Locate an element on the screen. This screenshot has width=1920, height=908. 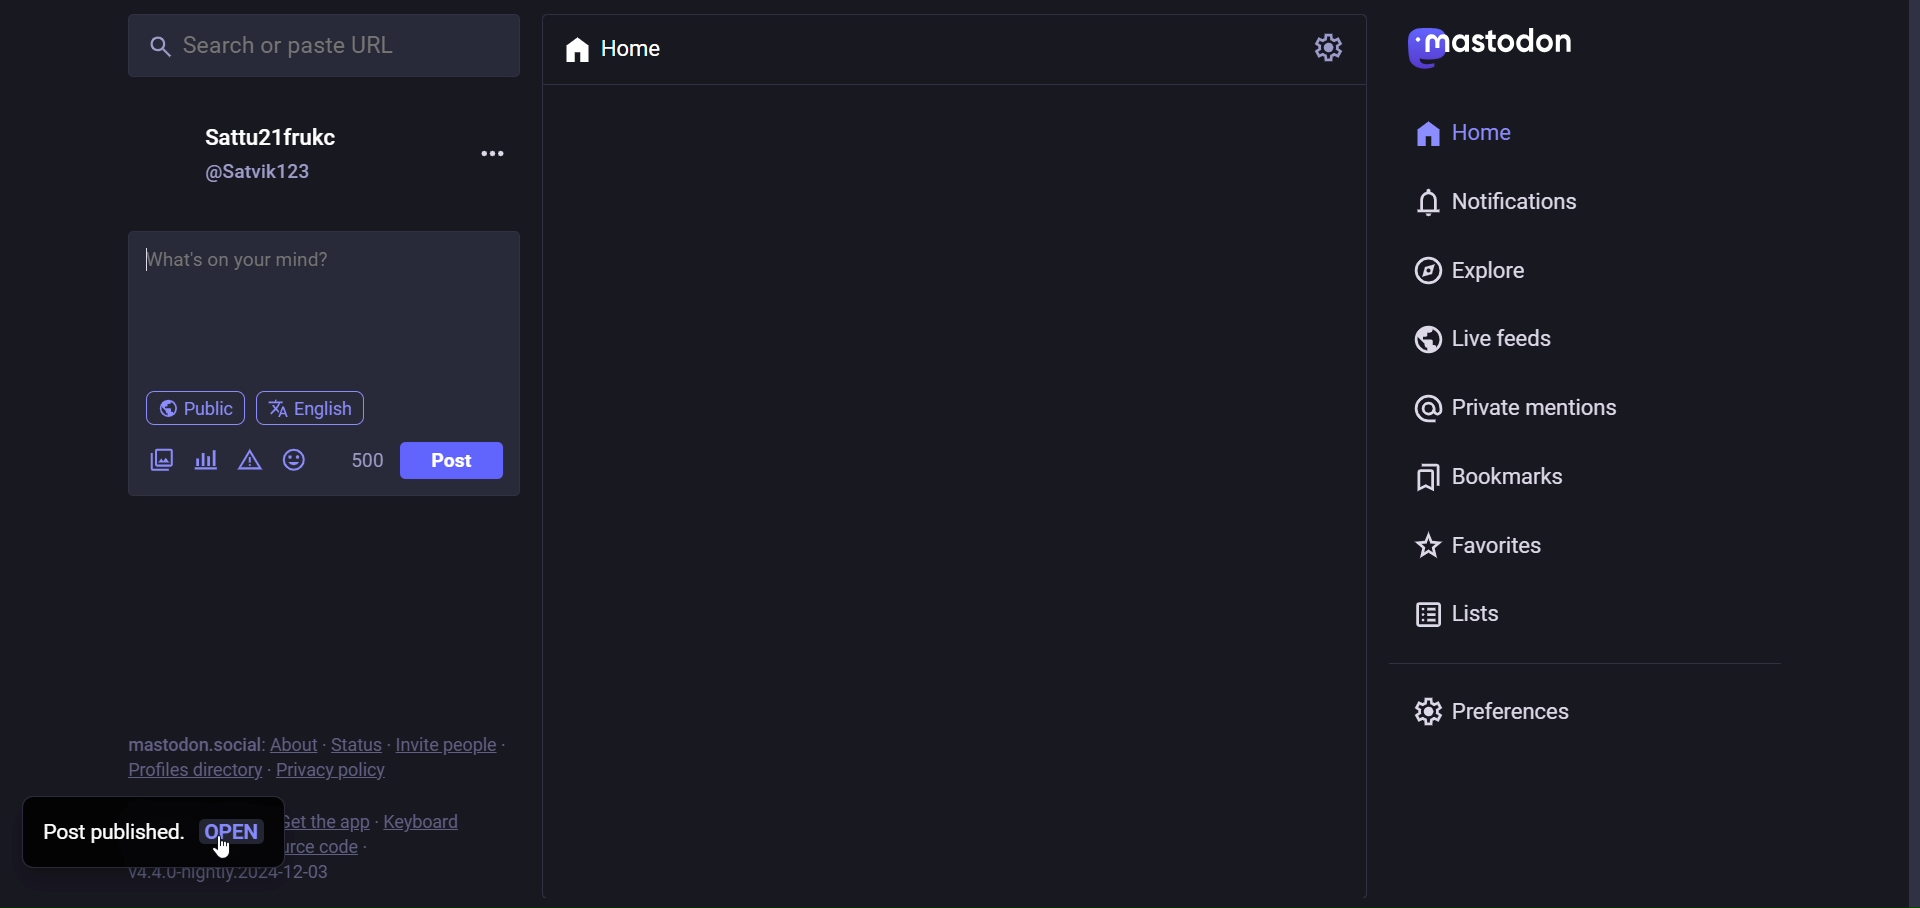
image/videos is located at coordinates (160, 461).